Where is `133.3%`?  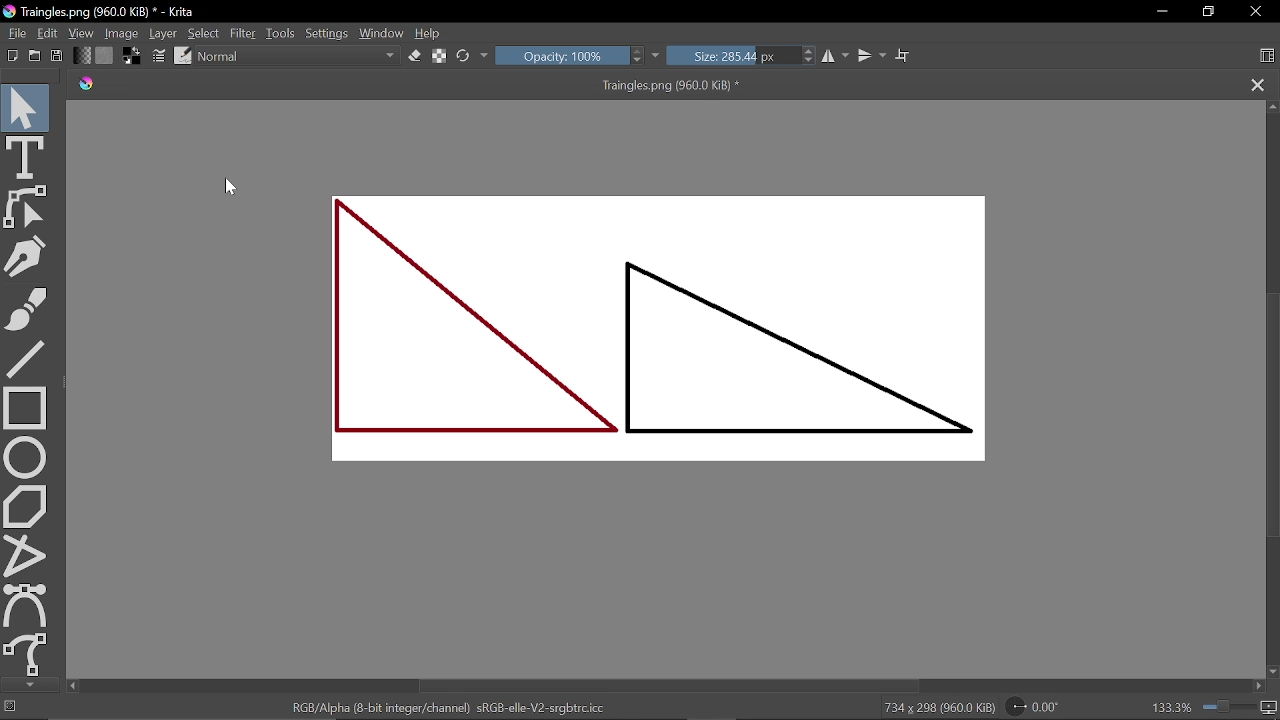
133.3% is located at coordinates (1207, 706).